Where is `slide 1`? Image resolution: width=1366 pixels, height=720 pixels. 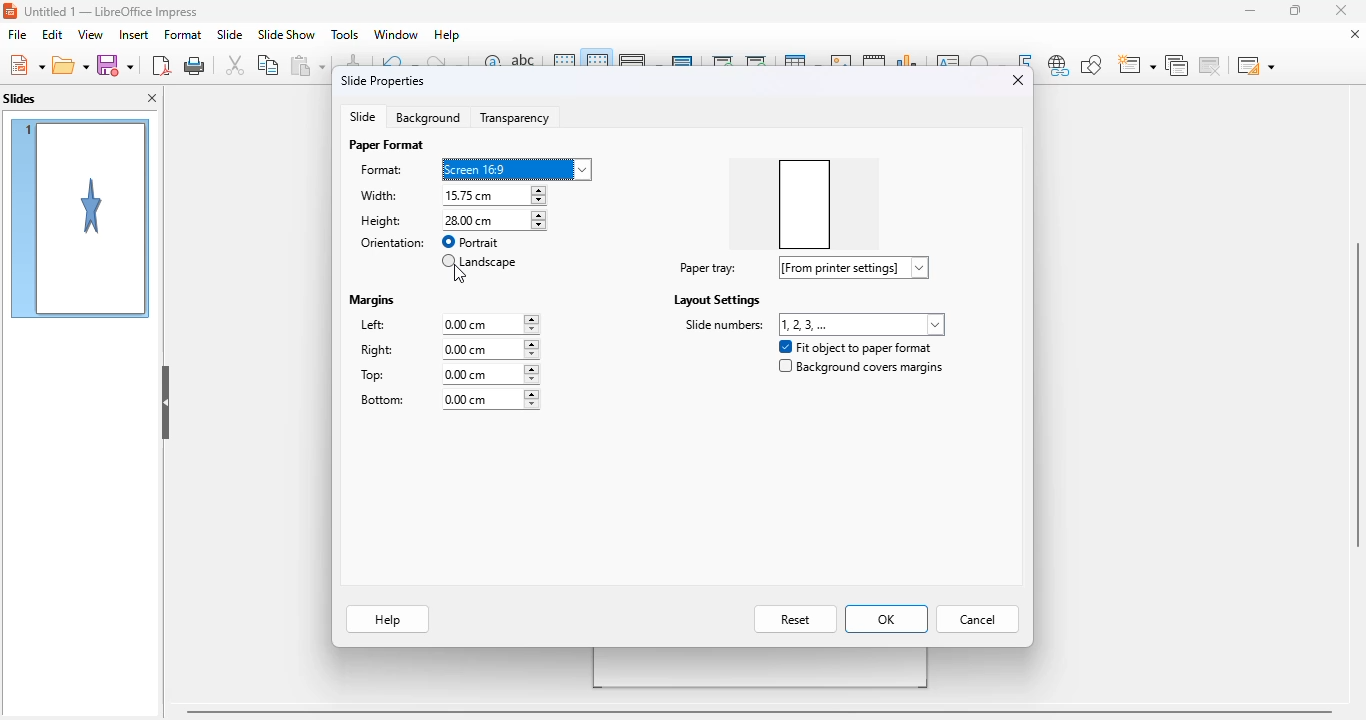 slide 1 is located at coordinates (81, 220).